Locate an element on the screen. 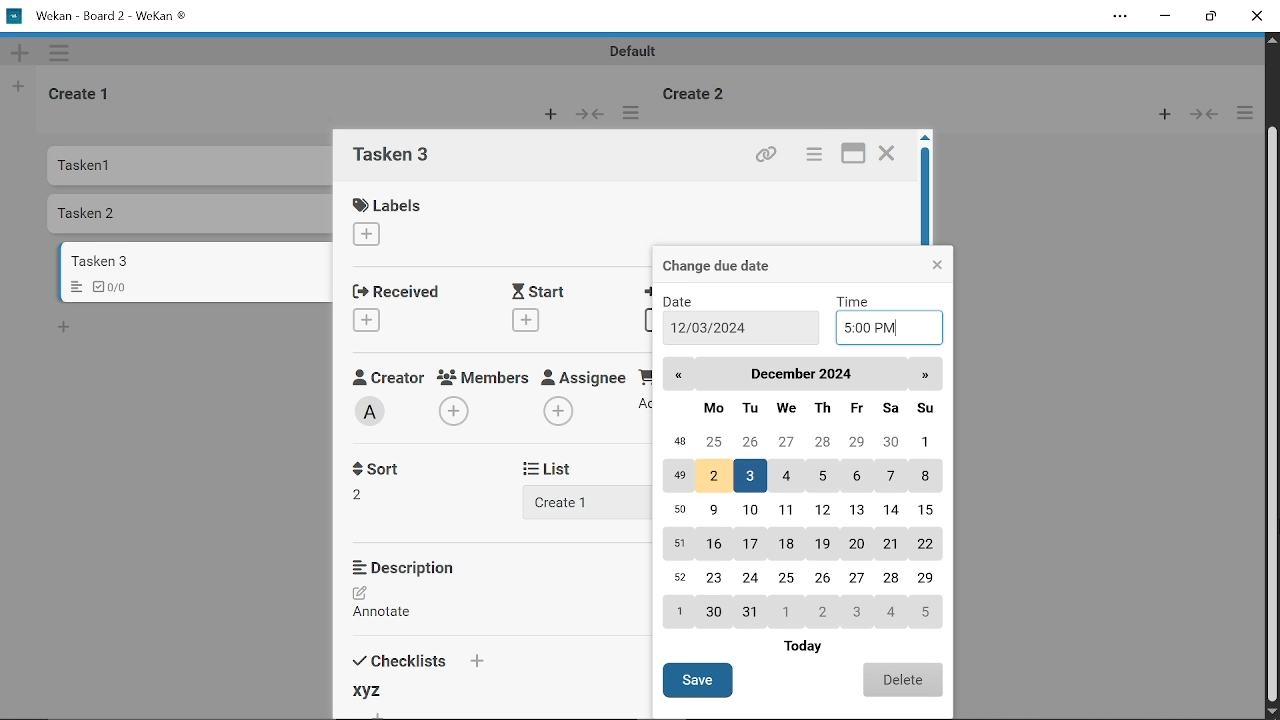  next is located at coordinates (927, 374).